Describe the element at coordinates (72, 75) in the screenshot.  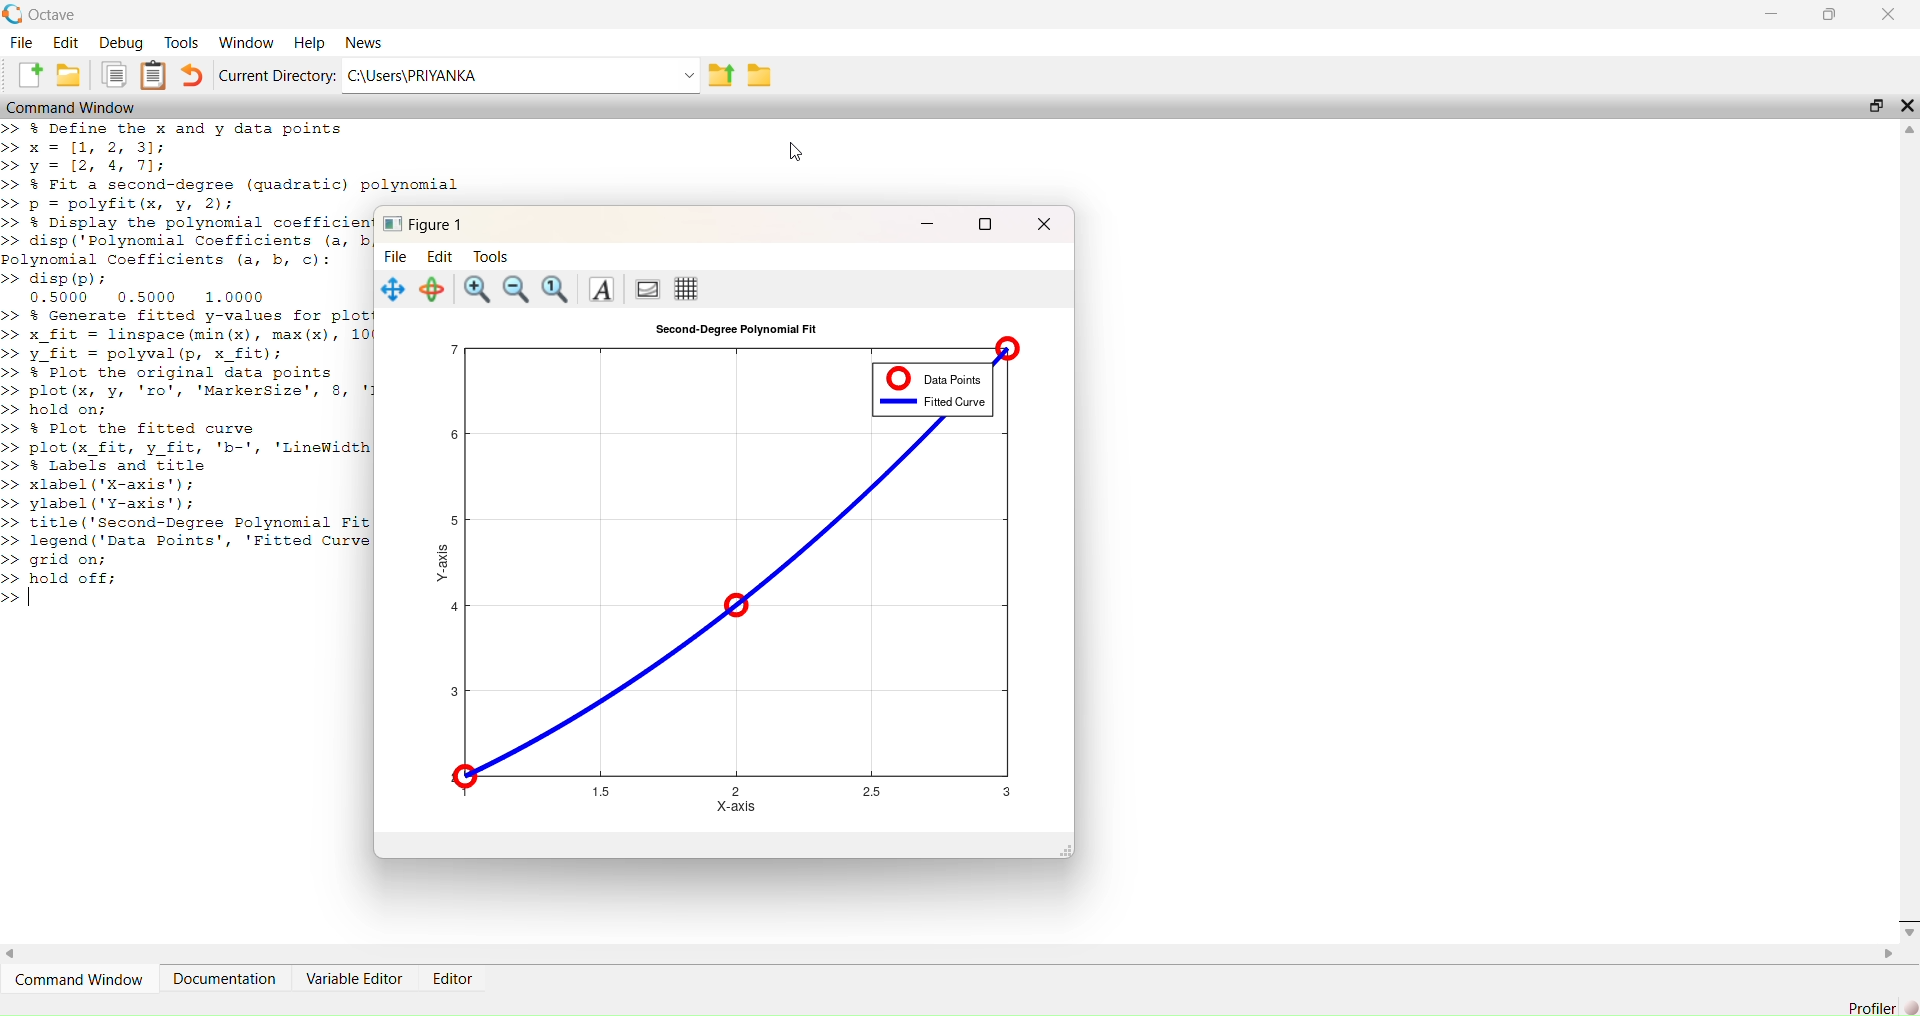
I see `Open an existing file in editor` at that location.